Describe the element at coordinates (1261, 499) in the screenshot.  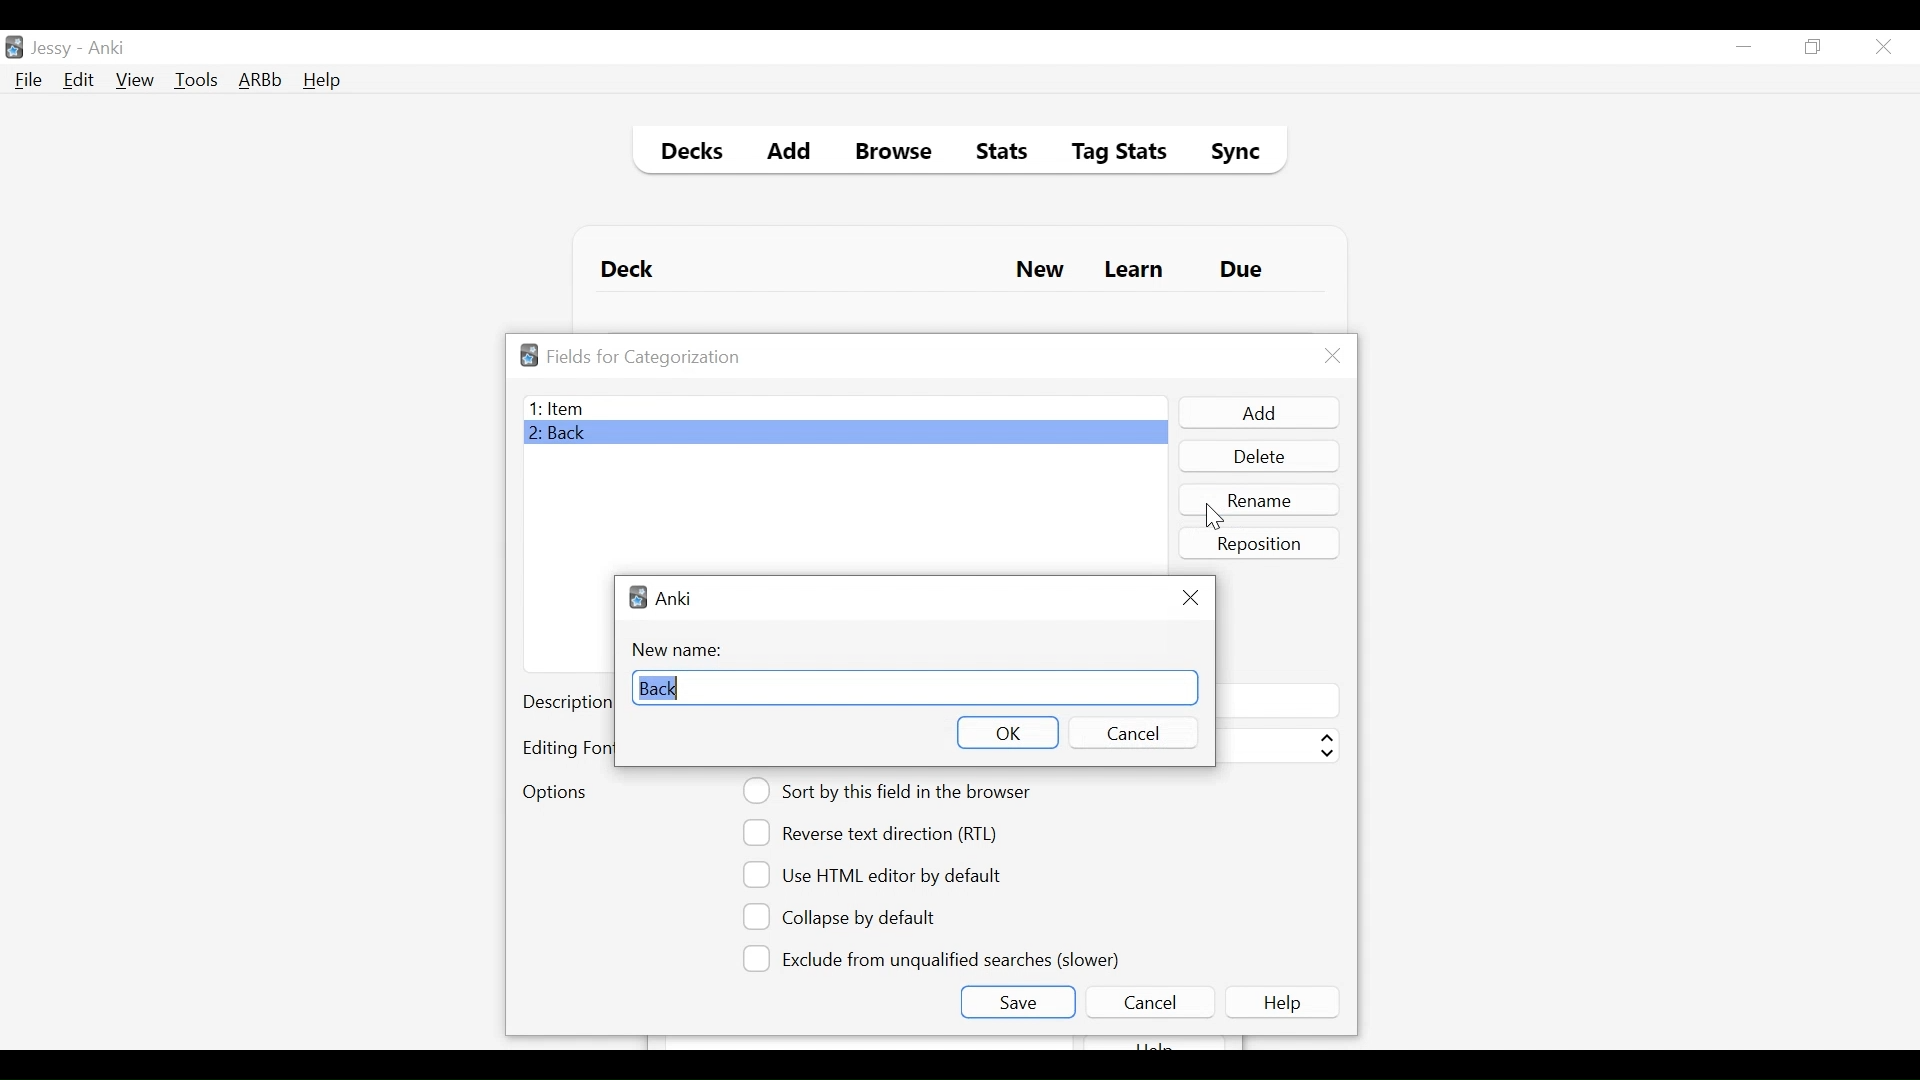
I see `Rename` at that location.